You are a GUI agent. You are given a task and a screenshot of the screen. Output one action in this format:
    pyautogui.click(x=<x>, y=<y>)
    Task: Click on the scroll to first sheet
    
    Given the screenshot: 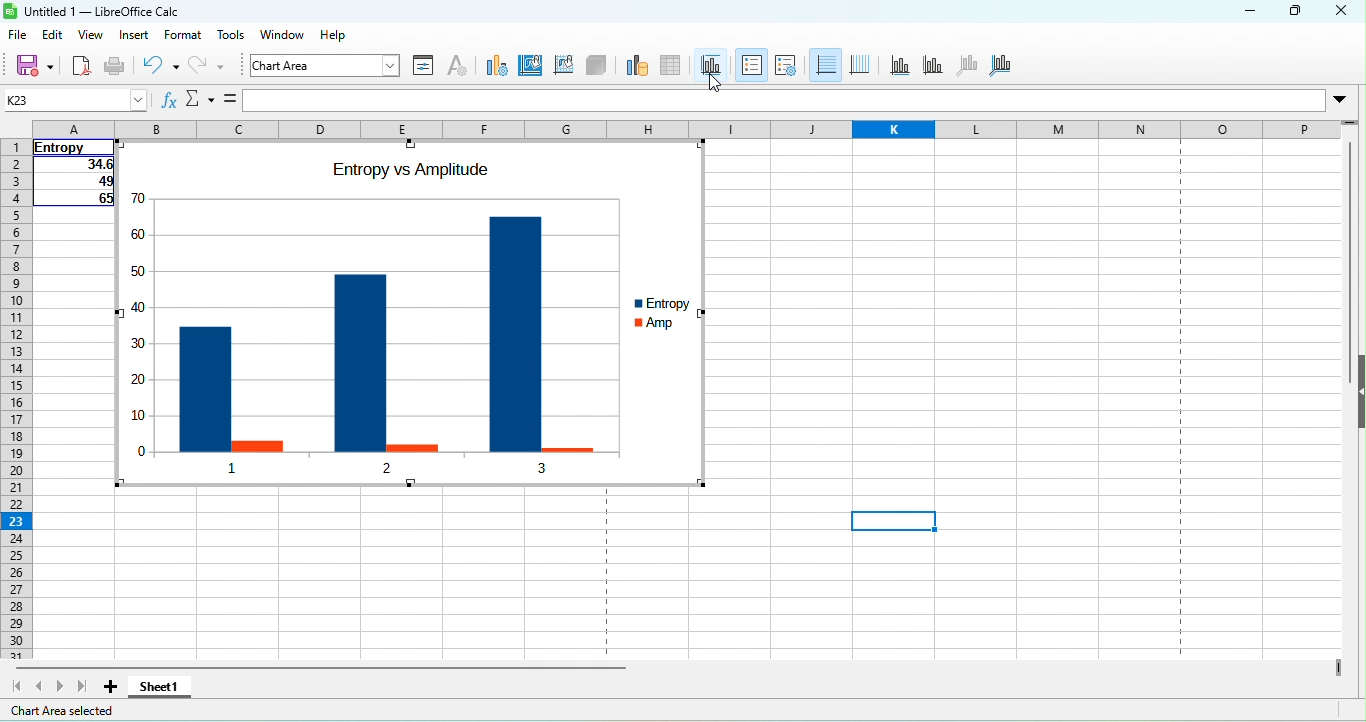 What is the action you would take?
    pyautogui.click(x=16, y=687)
    